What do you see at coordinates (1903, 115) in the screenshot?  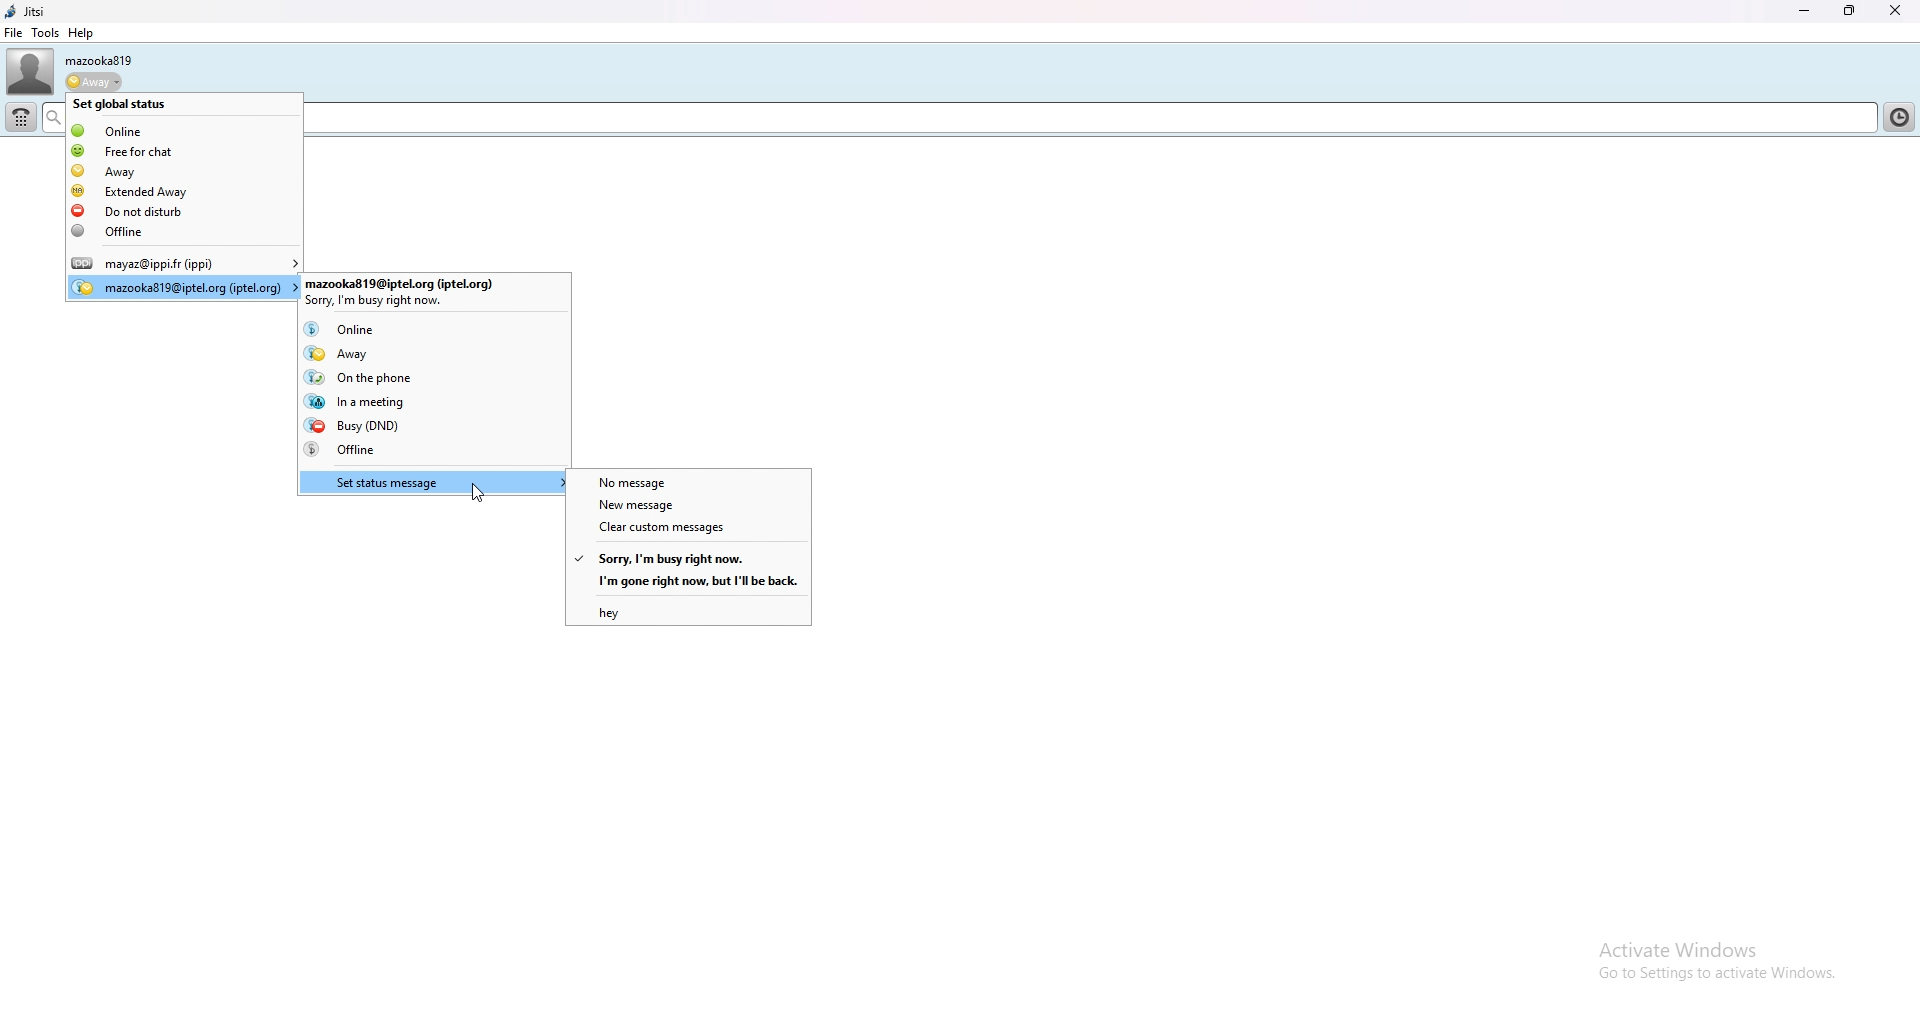 I see `contact list` at bounding box center [1903, 115].